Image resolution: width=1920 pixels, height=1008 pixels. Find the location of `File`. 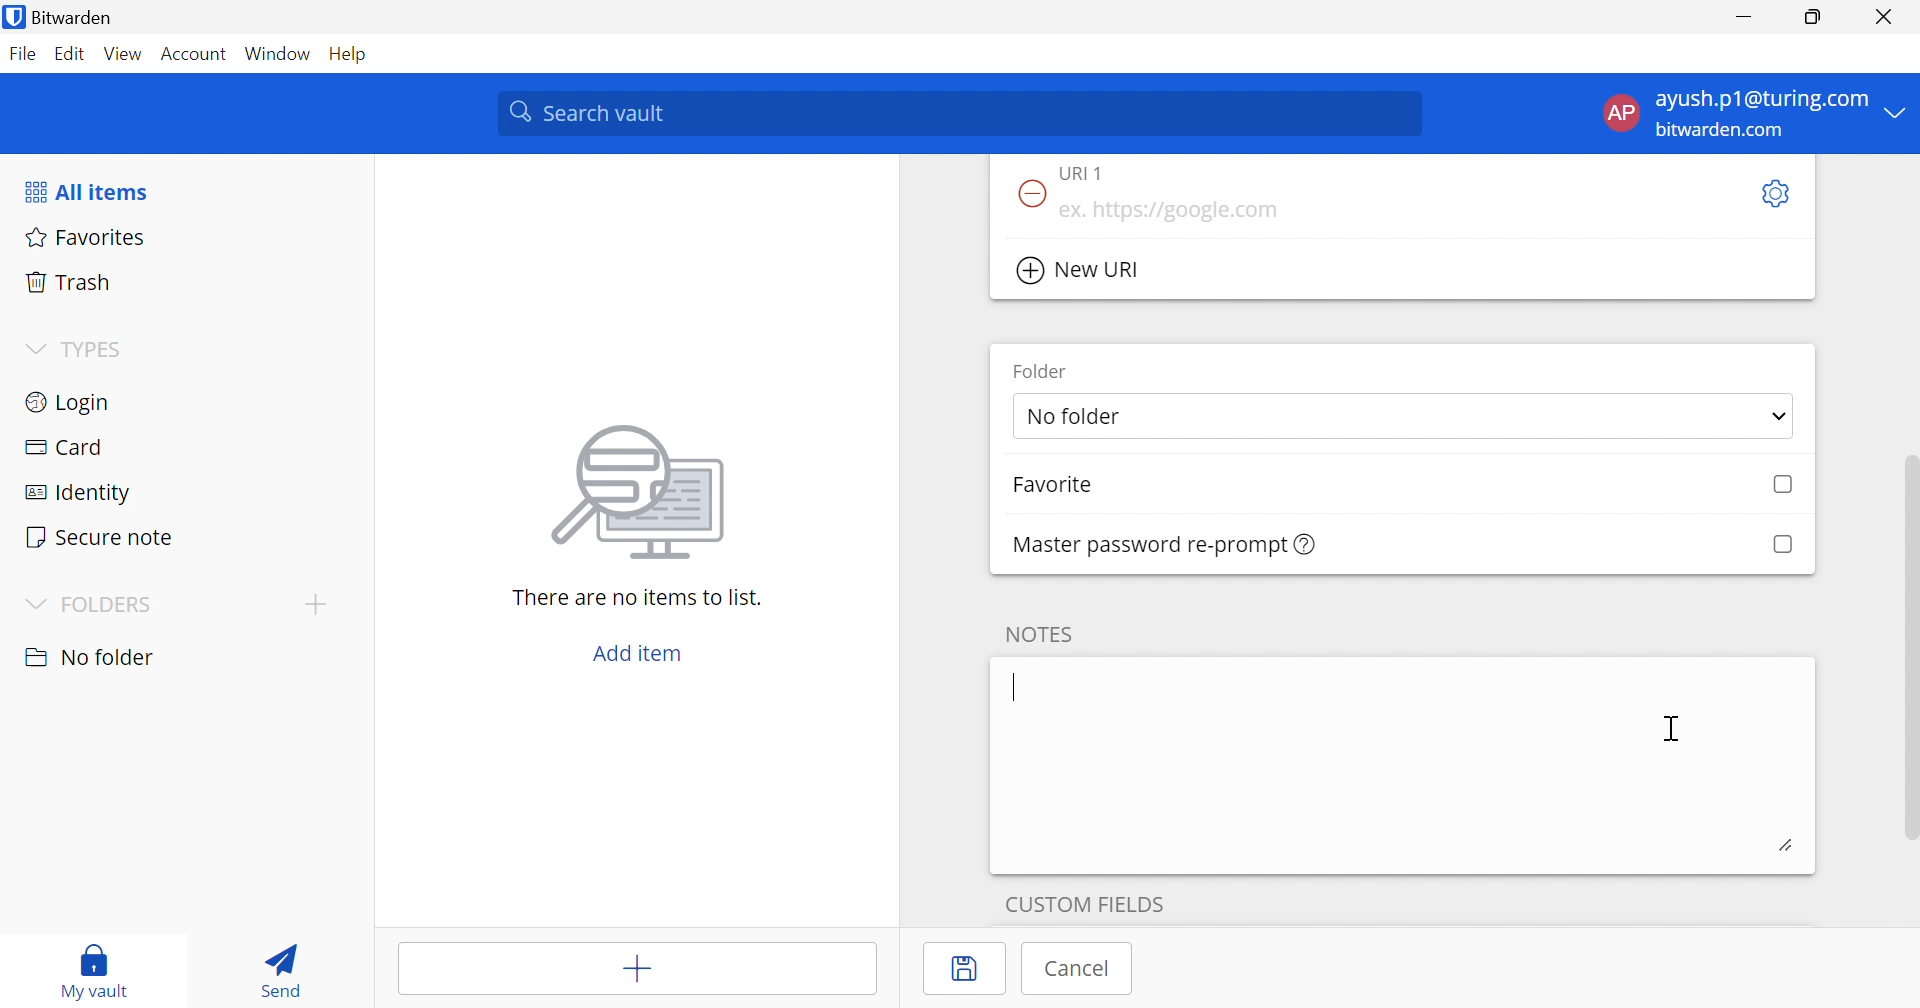

File is located at coordinates (22, 53).